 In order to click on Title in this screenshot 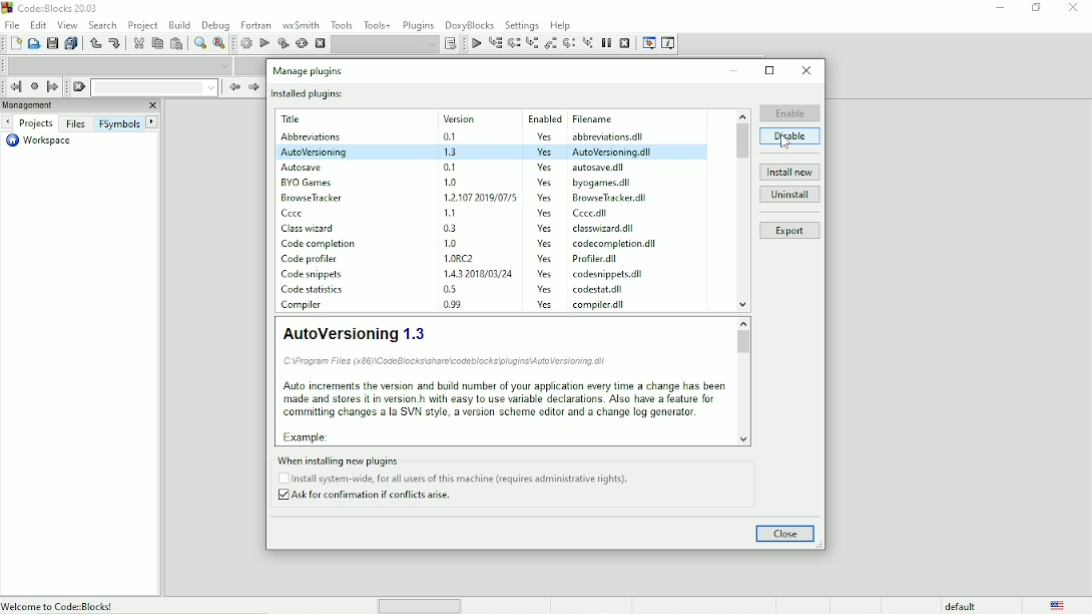, I will do `click(295, 119)`.